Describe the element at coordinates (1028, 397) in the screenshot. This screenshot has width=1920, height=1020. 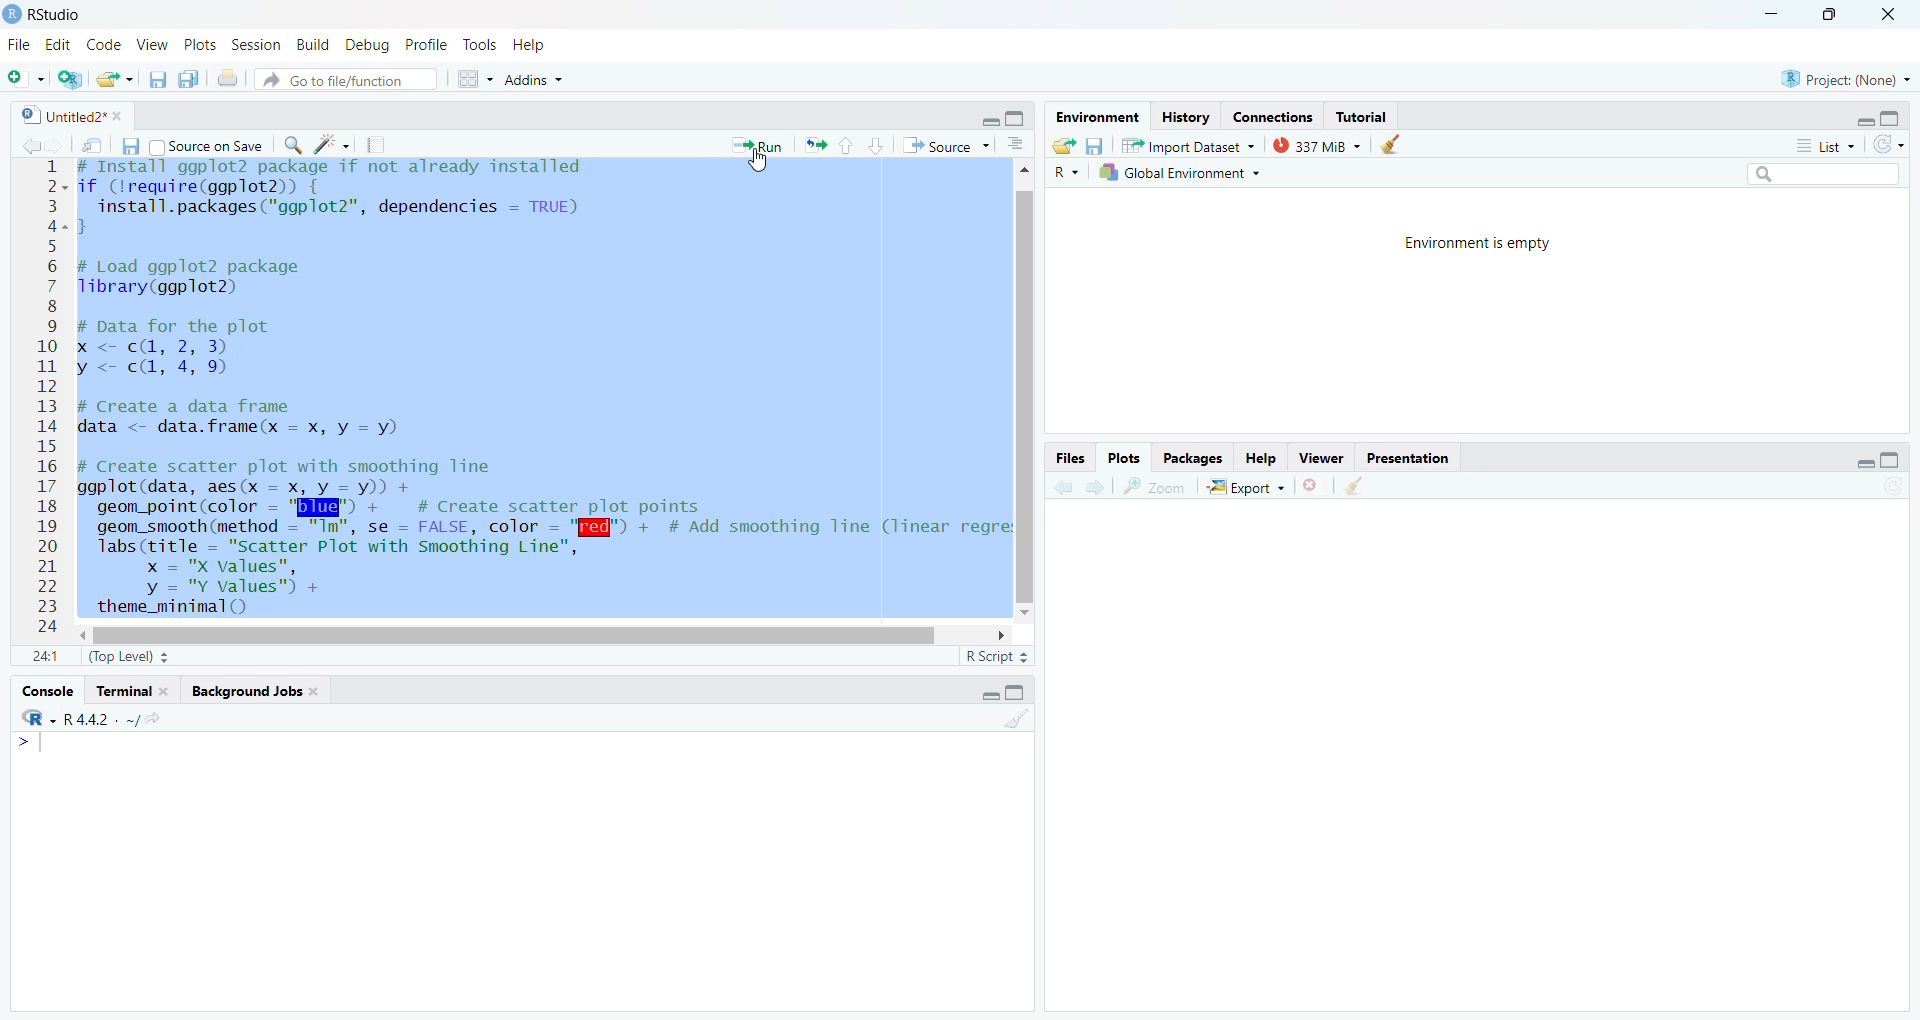
I see `vertical scroll bar` at that location.